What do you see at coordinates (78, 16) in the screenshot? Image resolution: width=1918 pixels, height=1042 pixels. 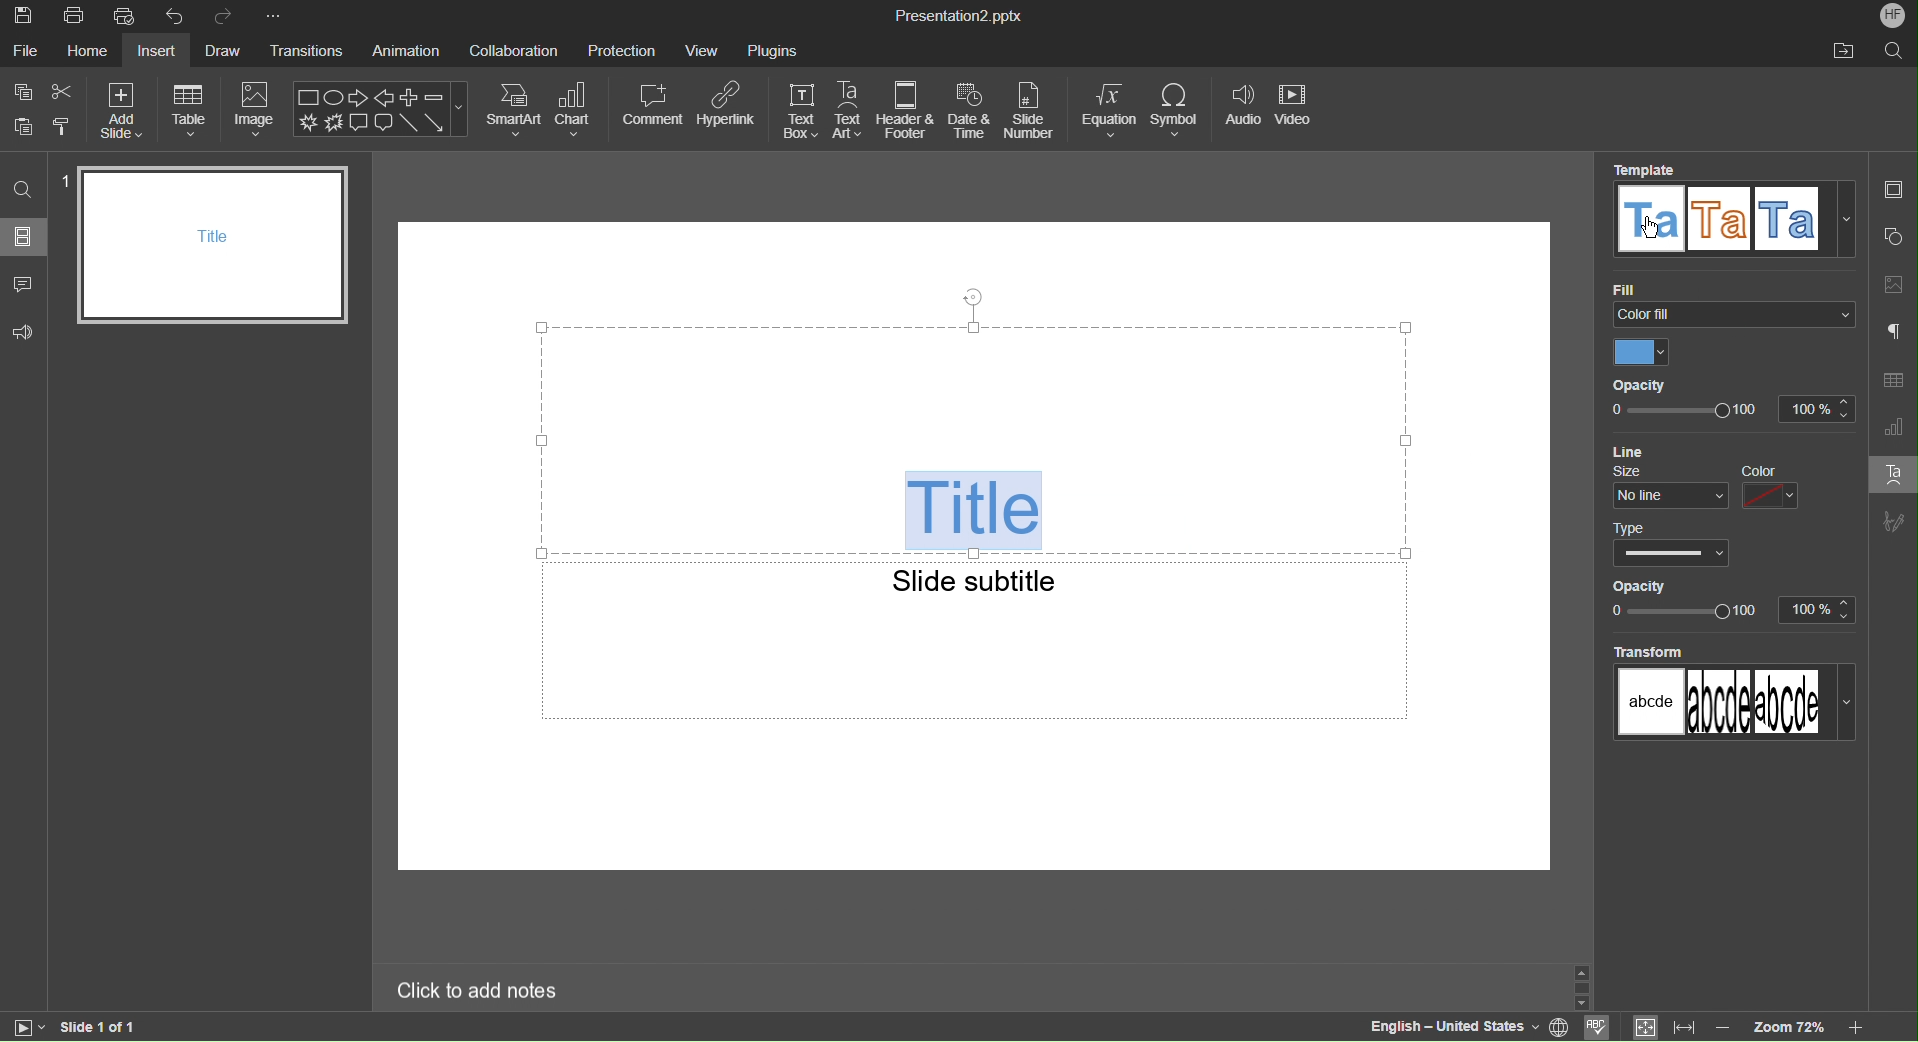 I see `Print` at bounding box center [78, 16].